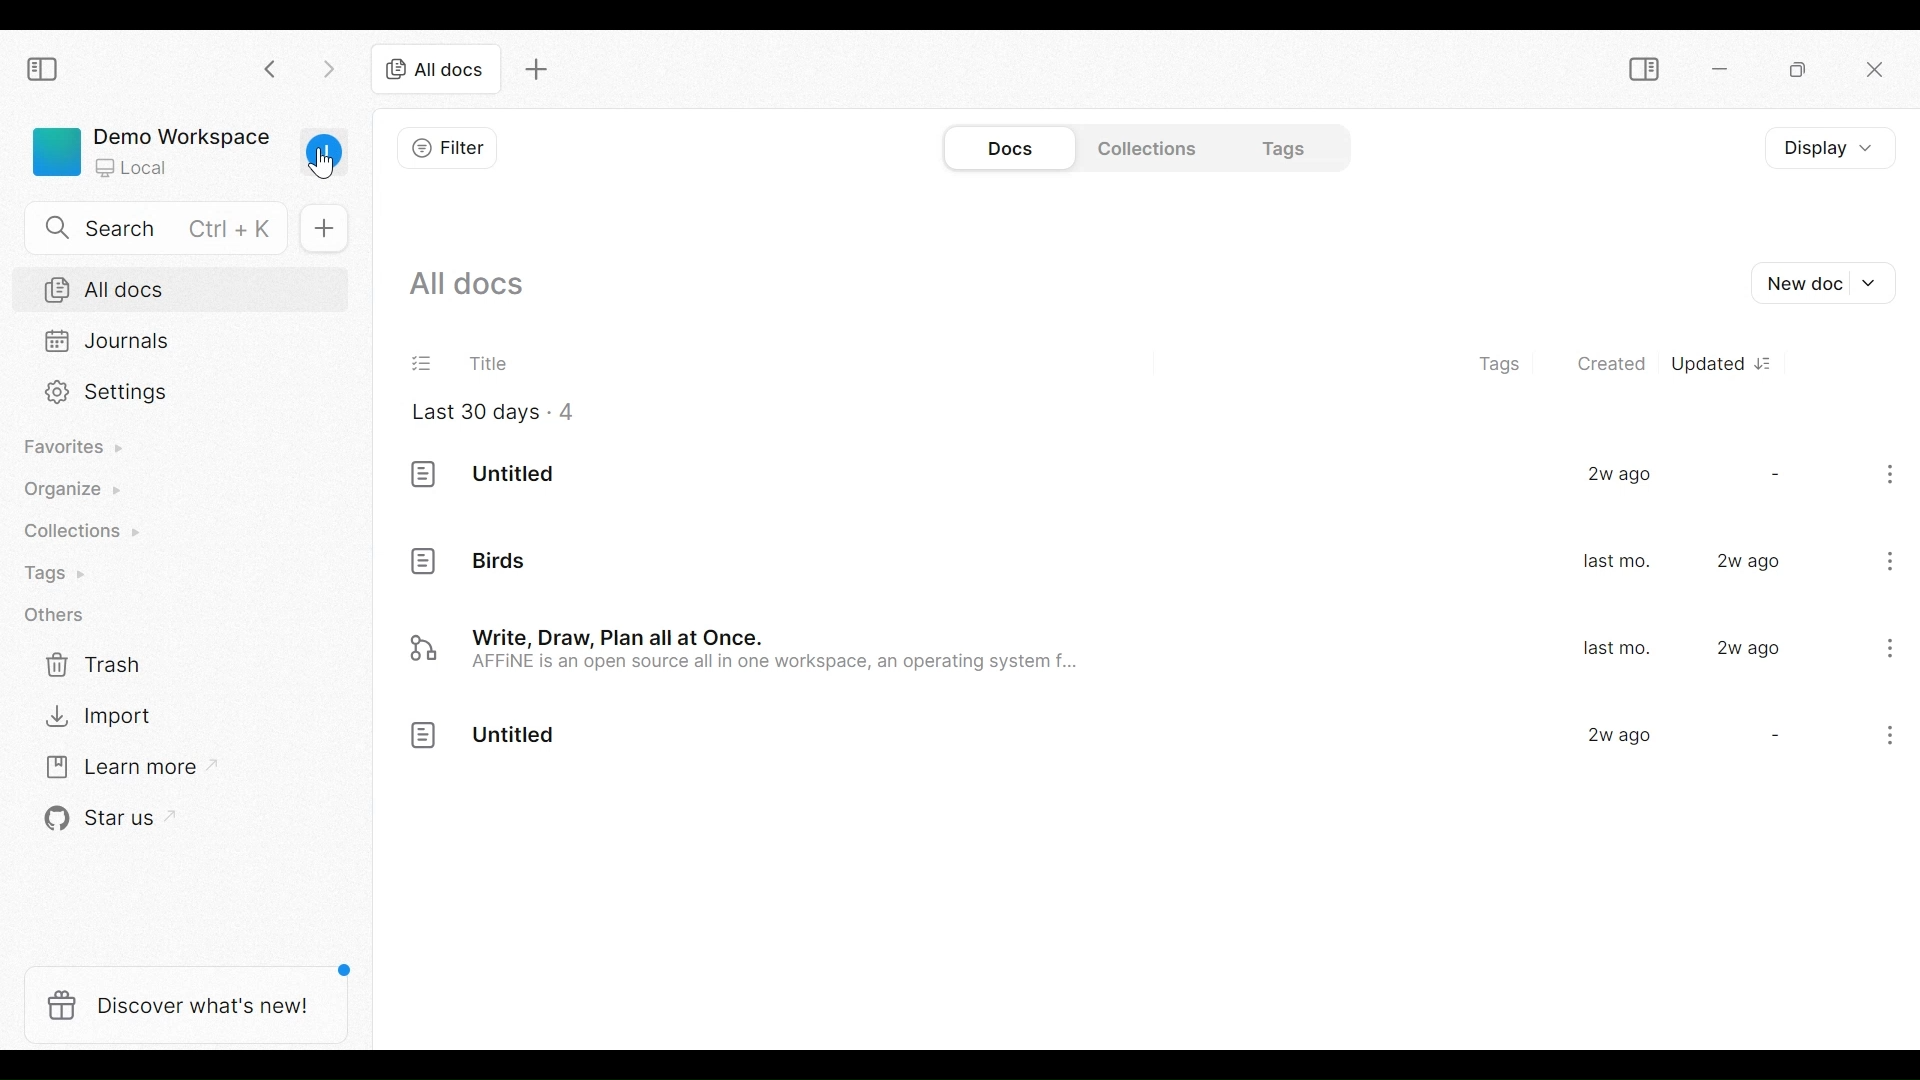 This screenshot has width=1920, height=1080. I want to click on Demo workspace, so click(148, 150).